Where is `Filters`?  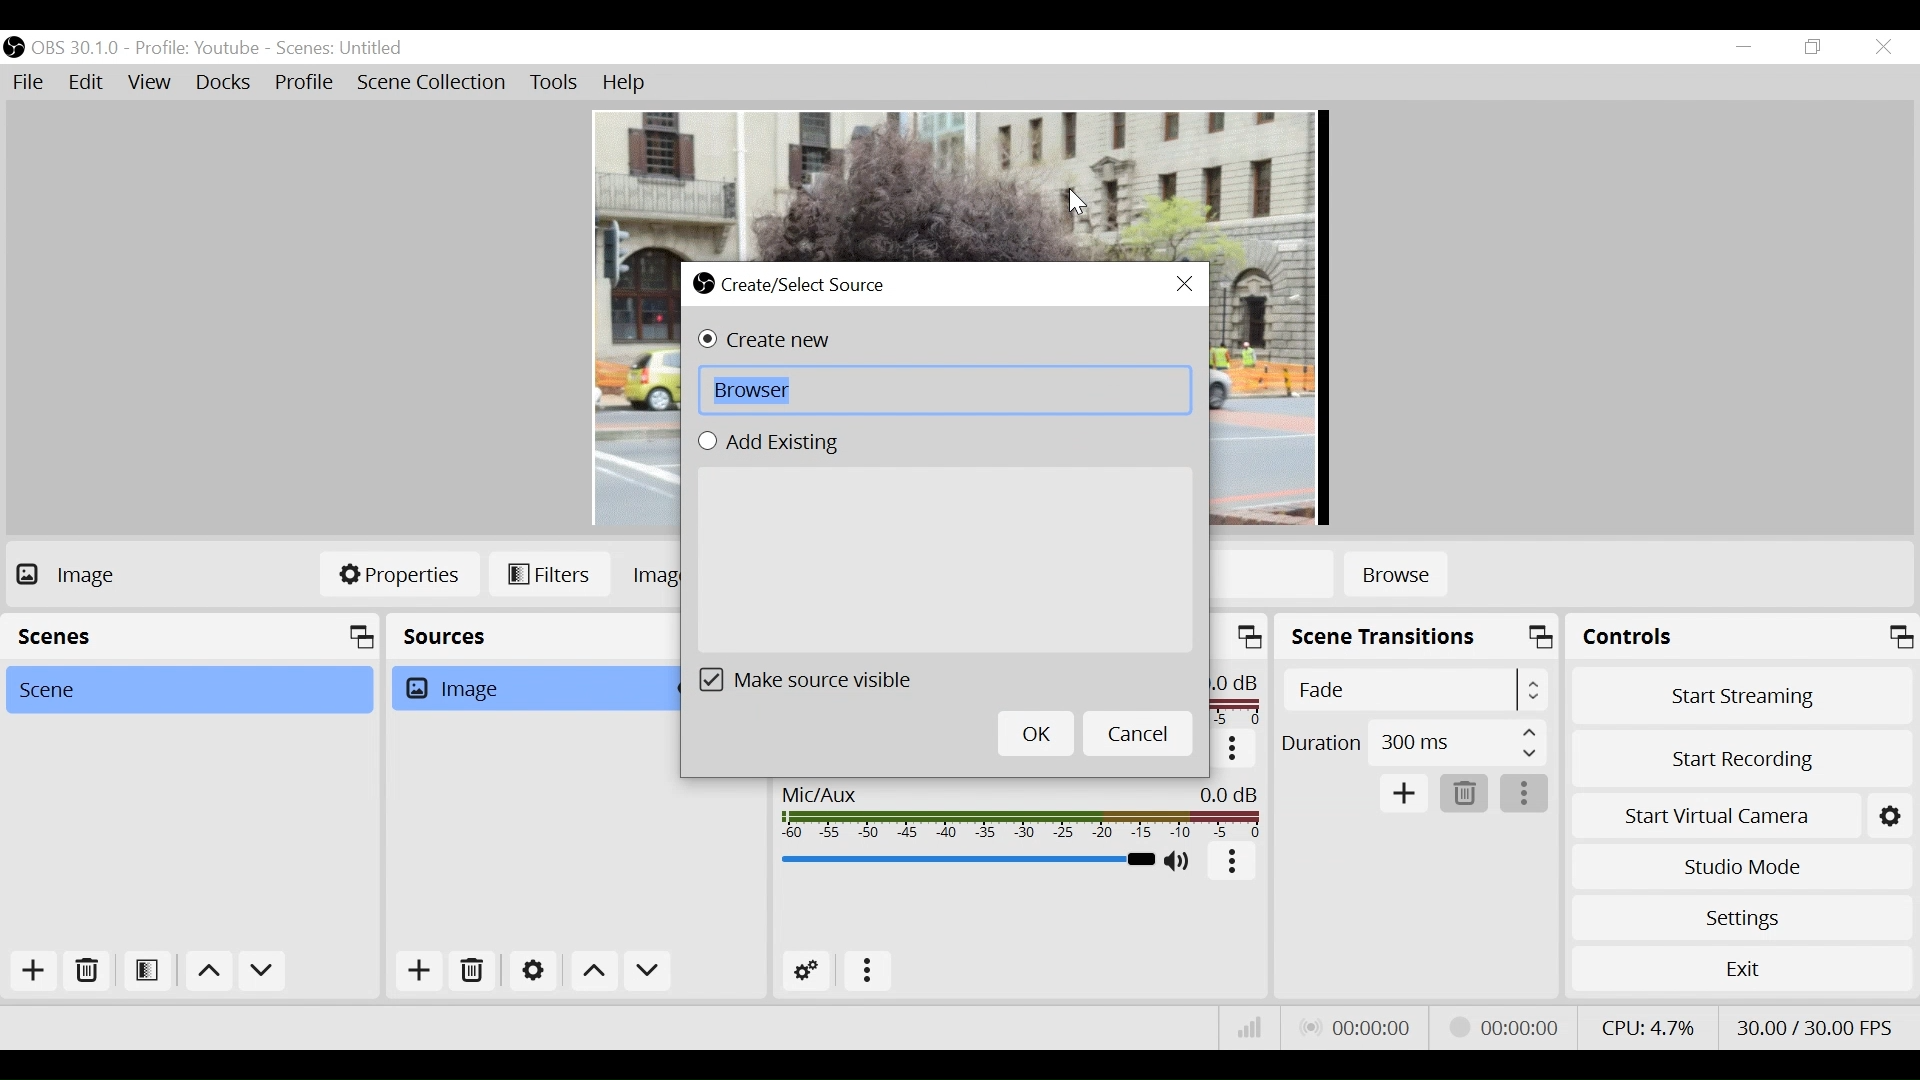
Filters is located at coordinates (550, 574).